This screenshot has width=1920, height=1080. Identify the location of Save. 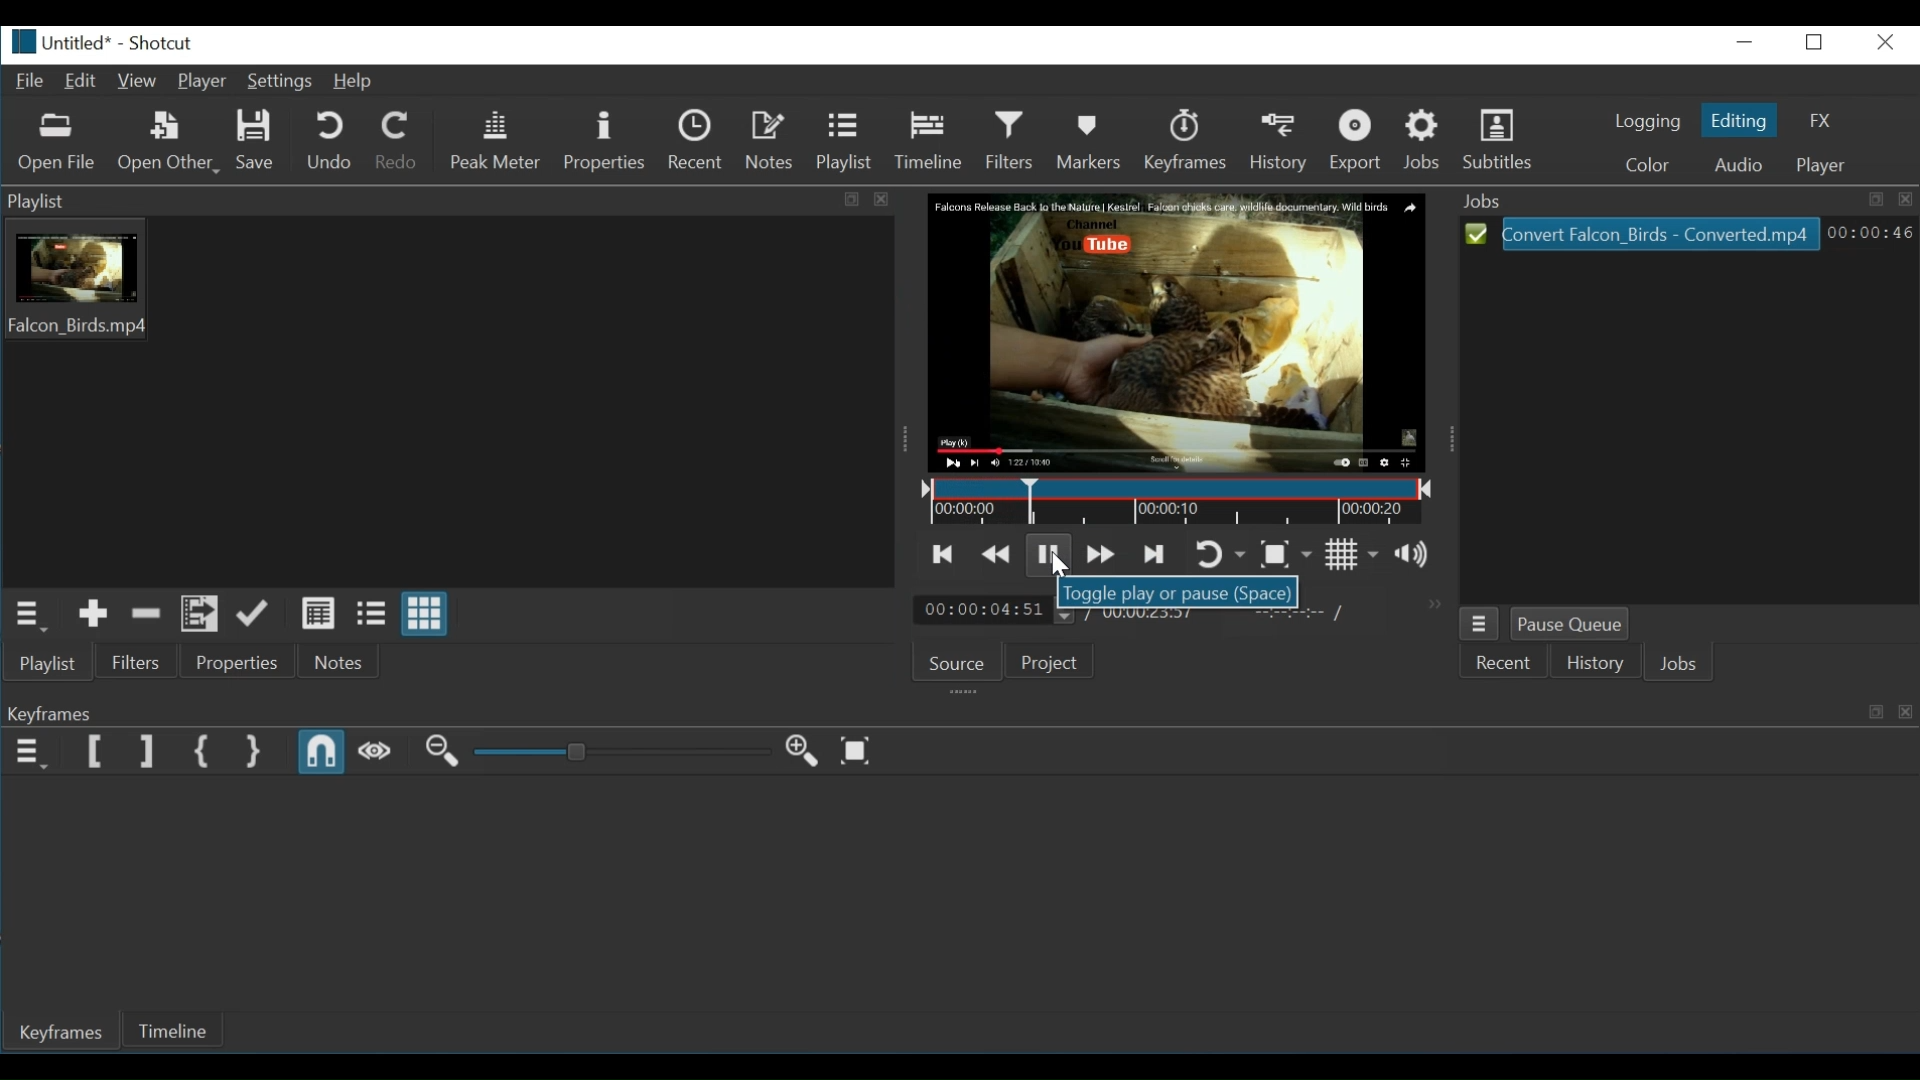
(257, 140).